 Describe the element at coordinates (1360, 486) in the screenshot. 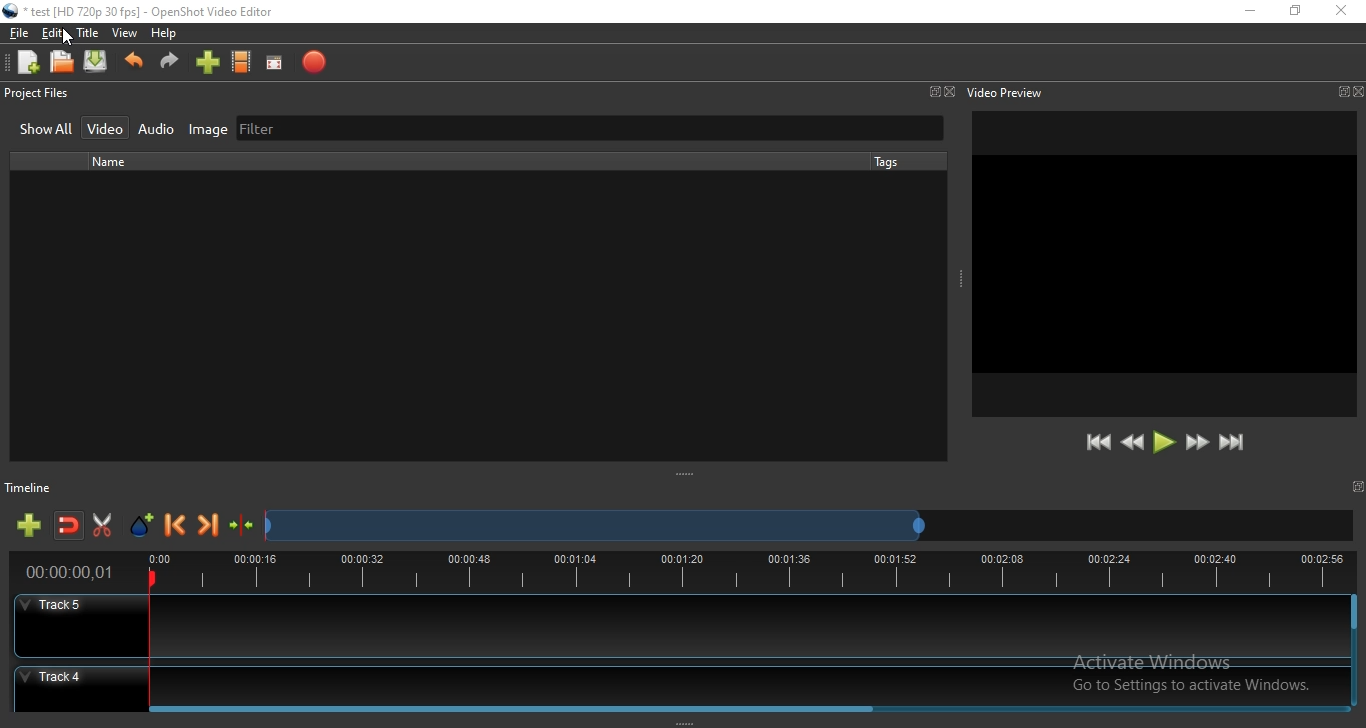

I see `window` at that location.